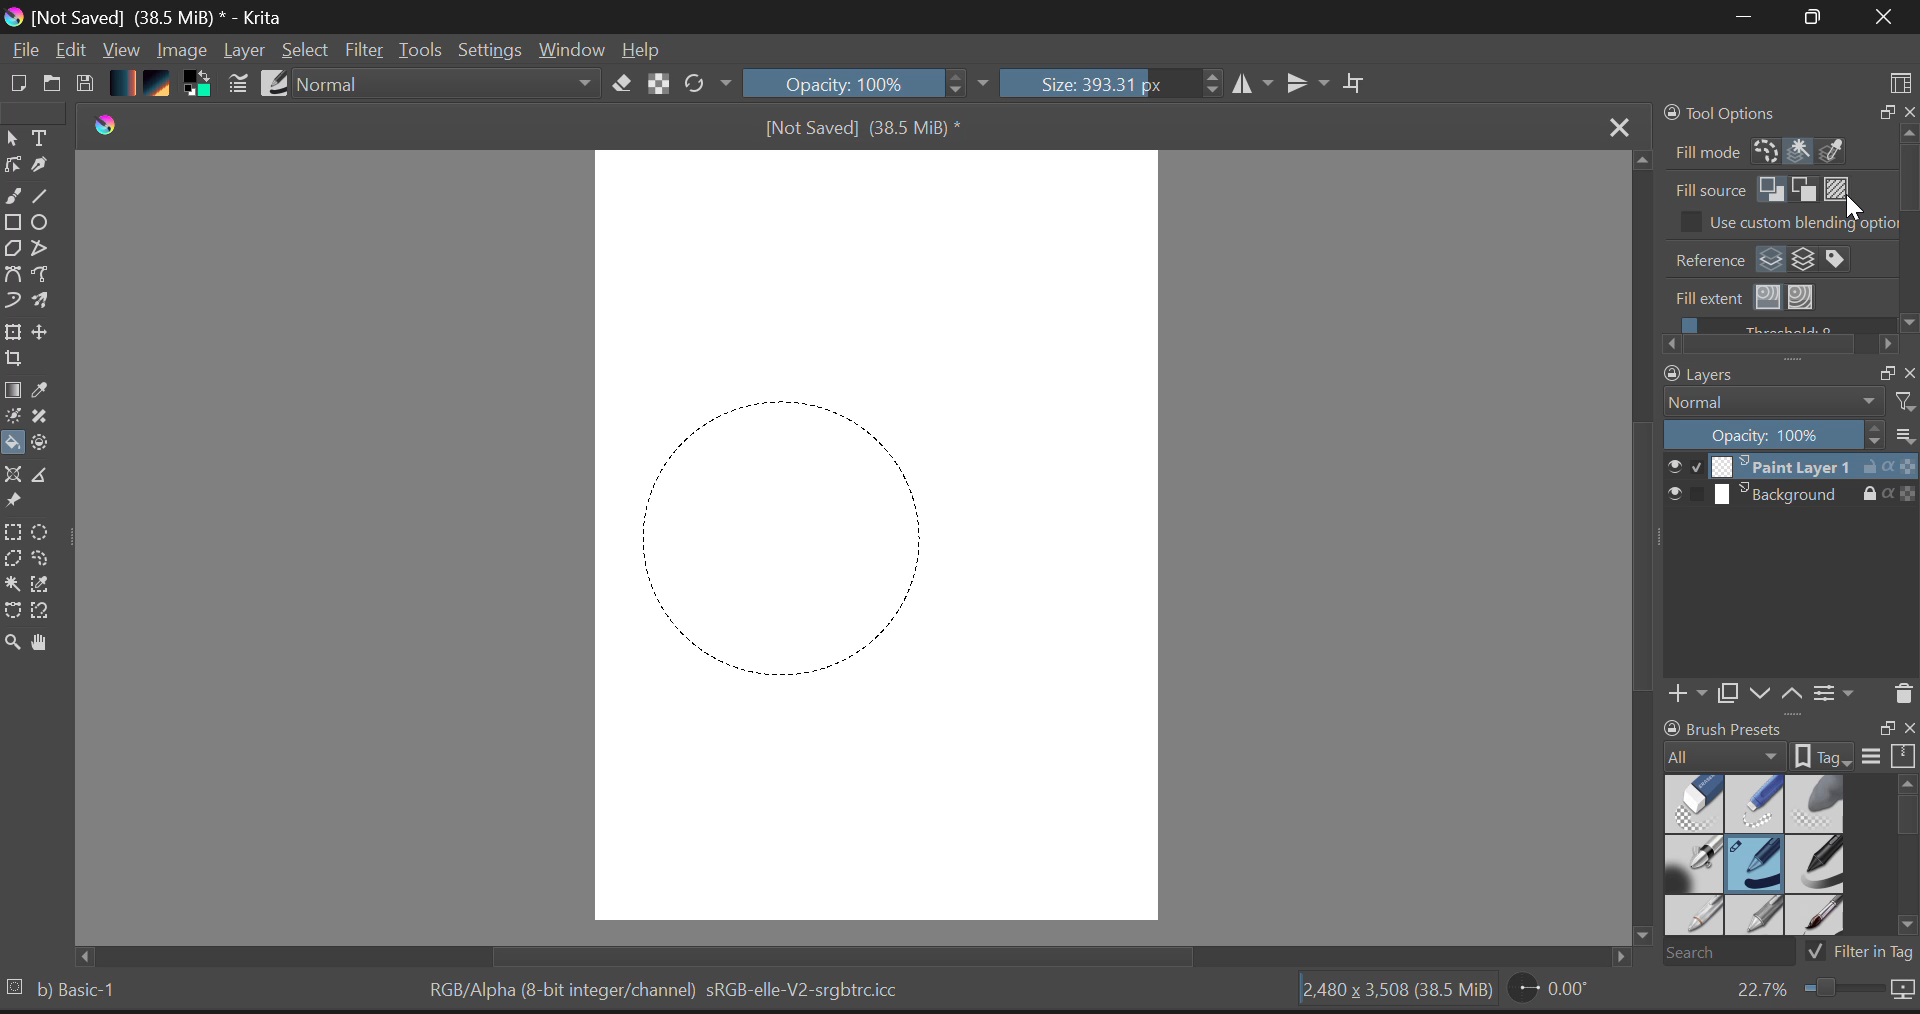 The height and width of the screenshot is (1014, 1920). What do you see at coordinates (44, 252) in the screenshot?
I see `Polyline` at bounding box center [44, 252].